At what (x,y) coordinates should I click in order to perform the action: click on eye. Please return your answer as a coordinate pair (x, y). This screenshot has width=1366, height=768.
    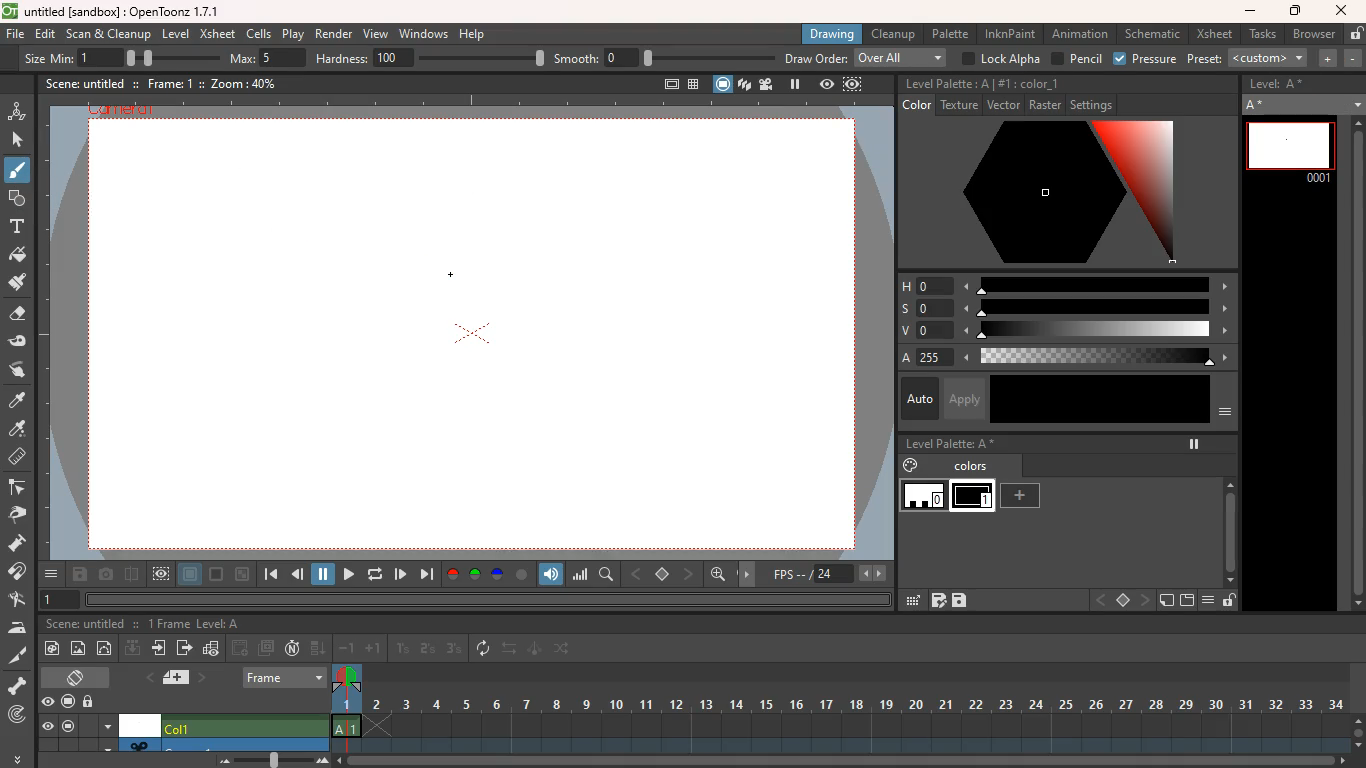
    Looking at the image, I should click on (48, 727).